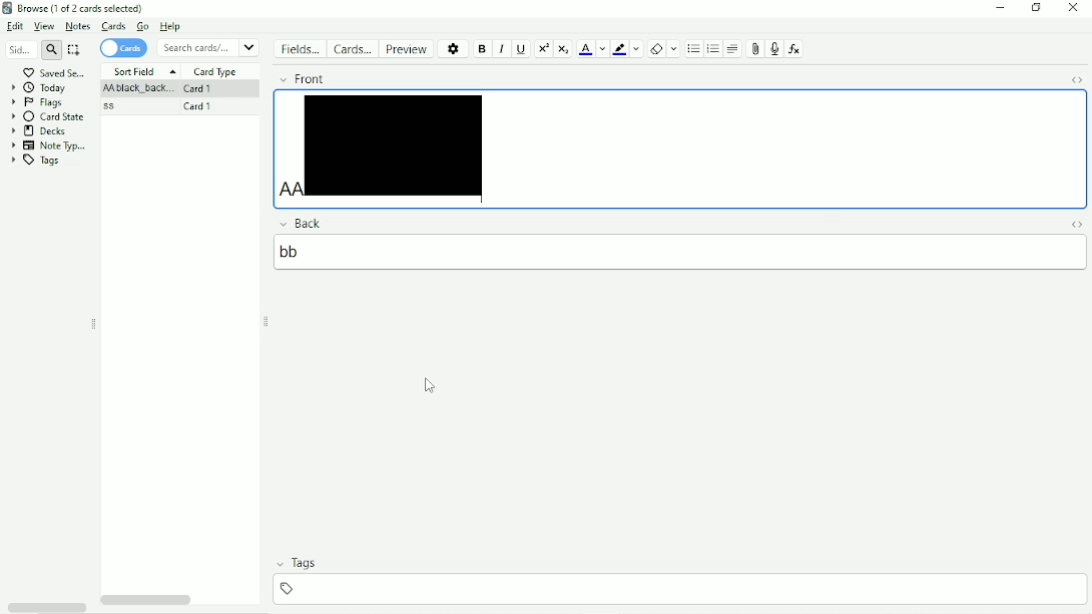 The height and width of the screenshot is (614, 1092). What do you see at coordinates (775, 49) in the screenshot?
I see `Record audio` at bounding box center [775, 49].